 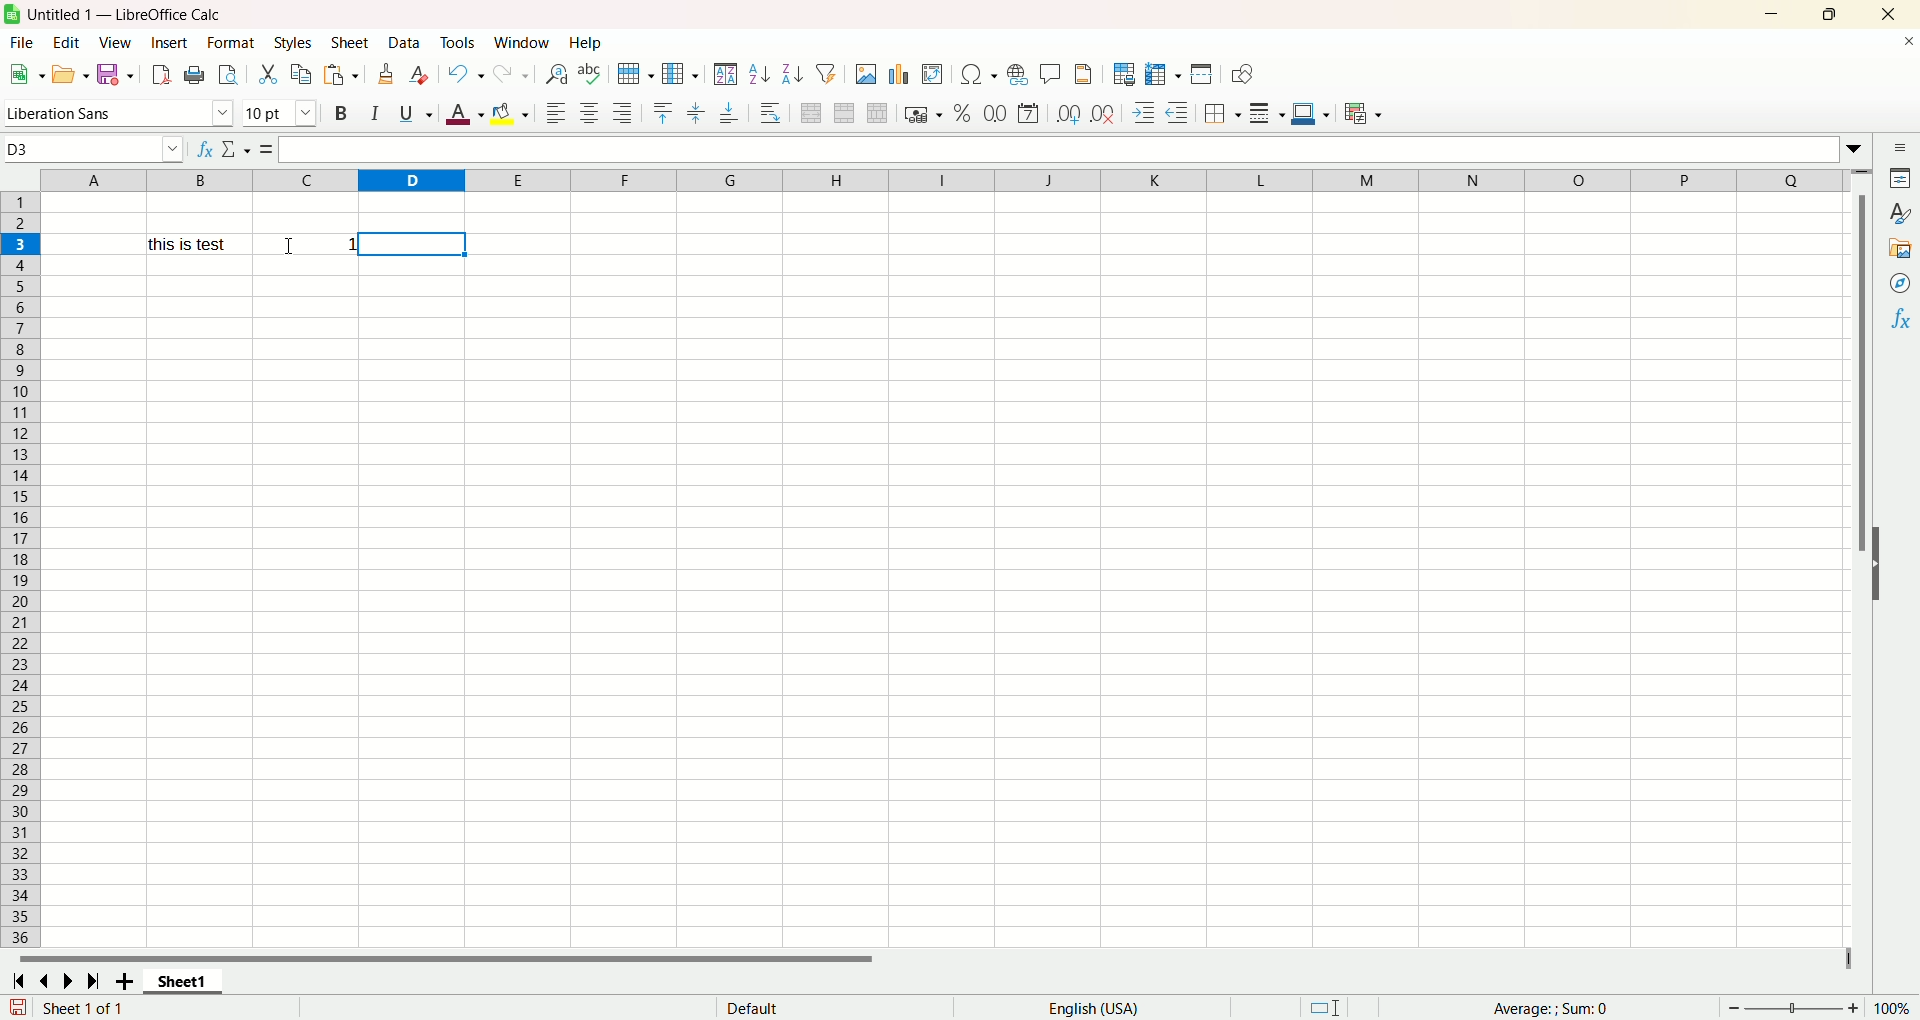 What do you see at coordinates (1773, 15) in the screenshot?
I see `minimize` at bounding box center [1773, 15].